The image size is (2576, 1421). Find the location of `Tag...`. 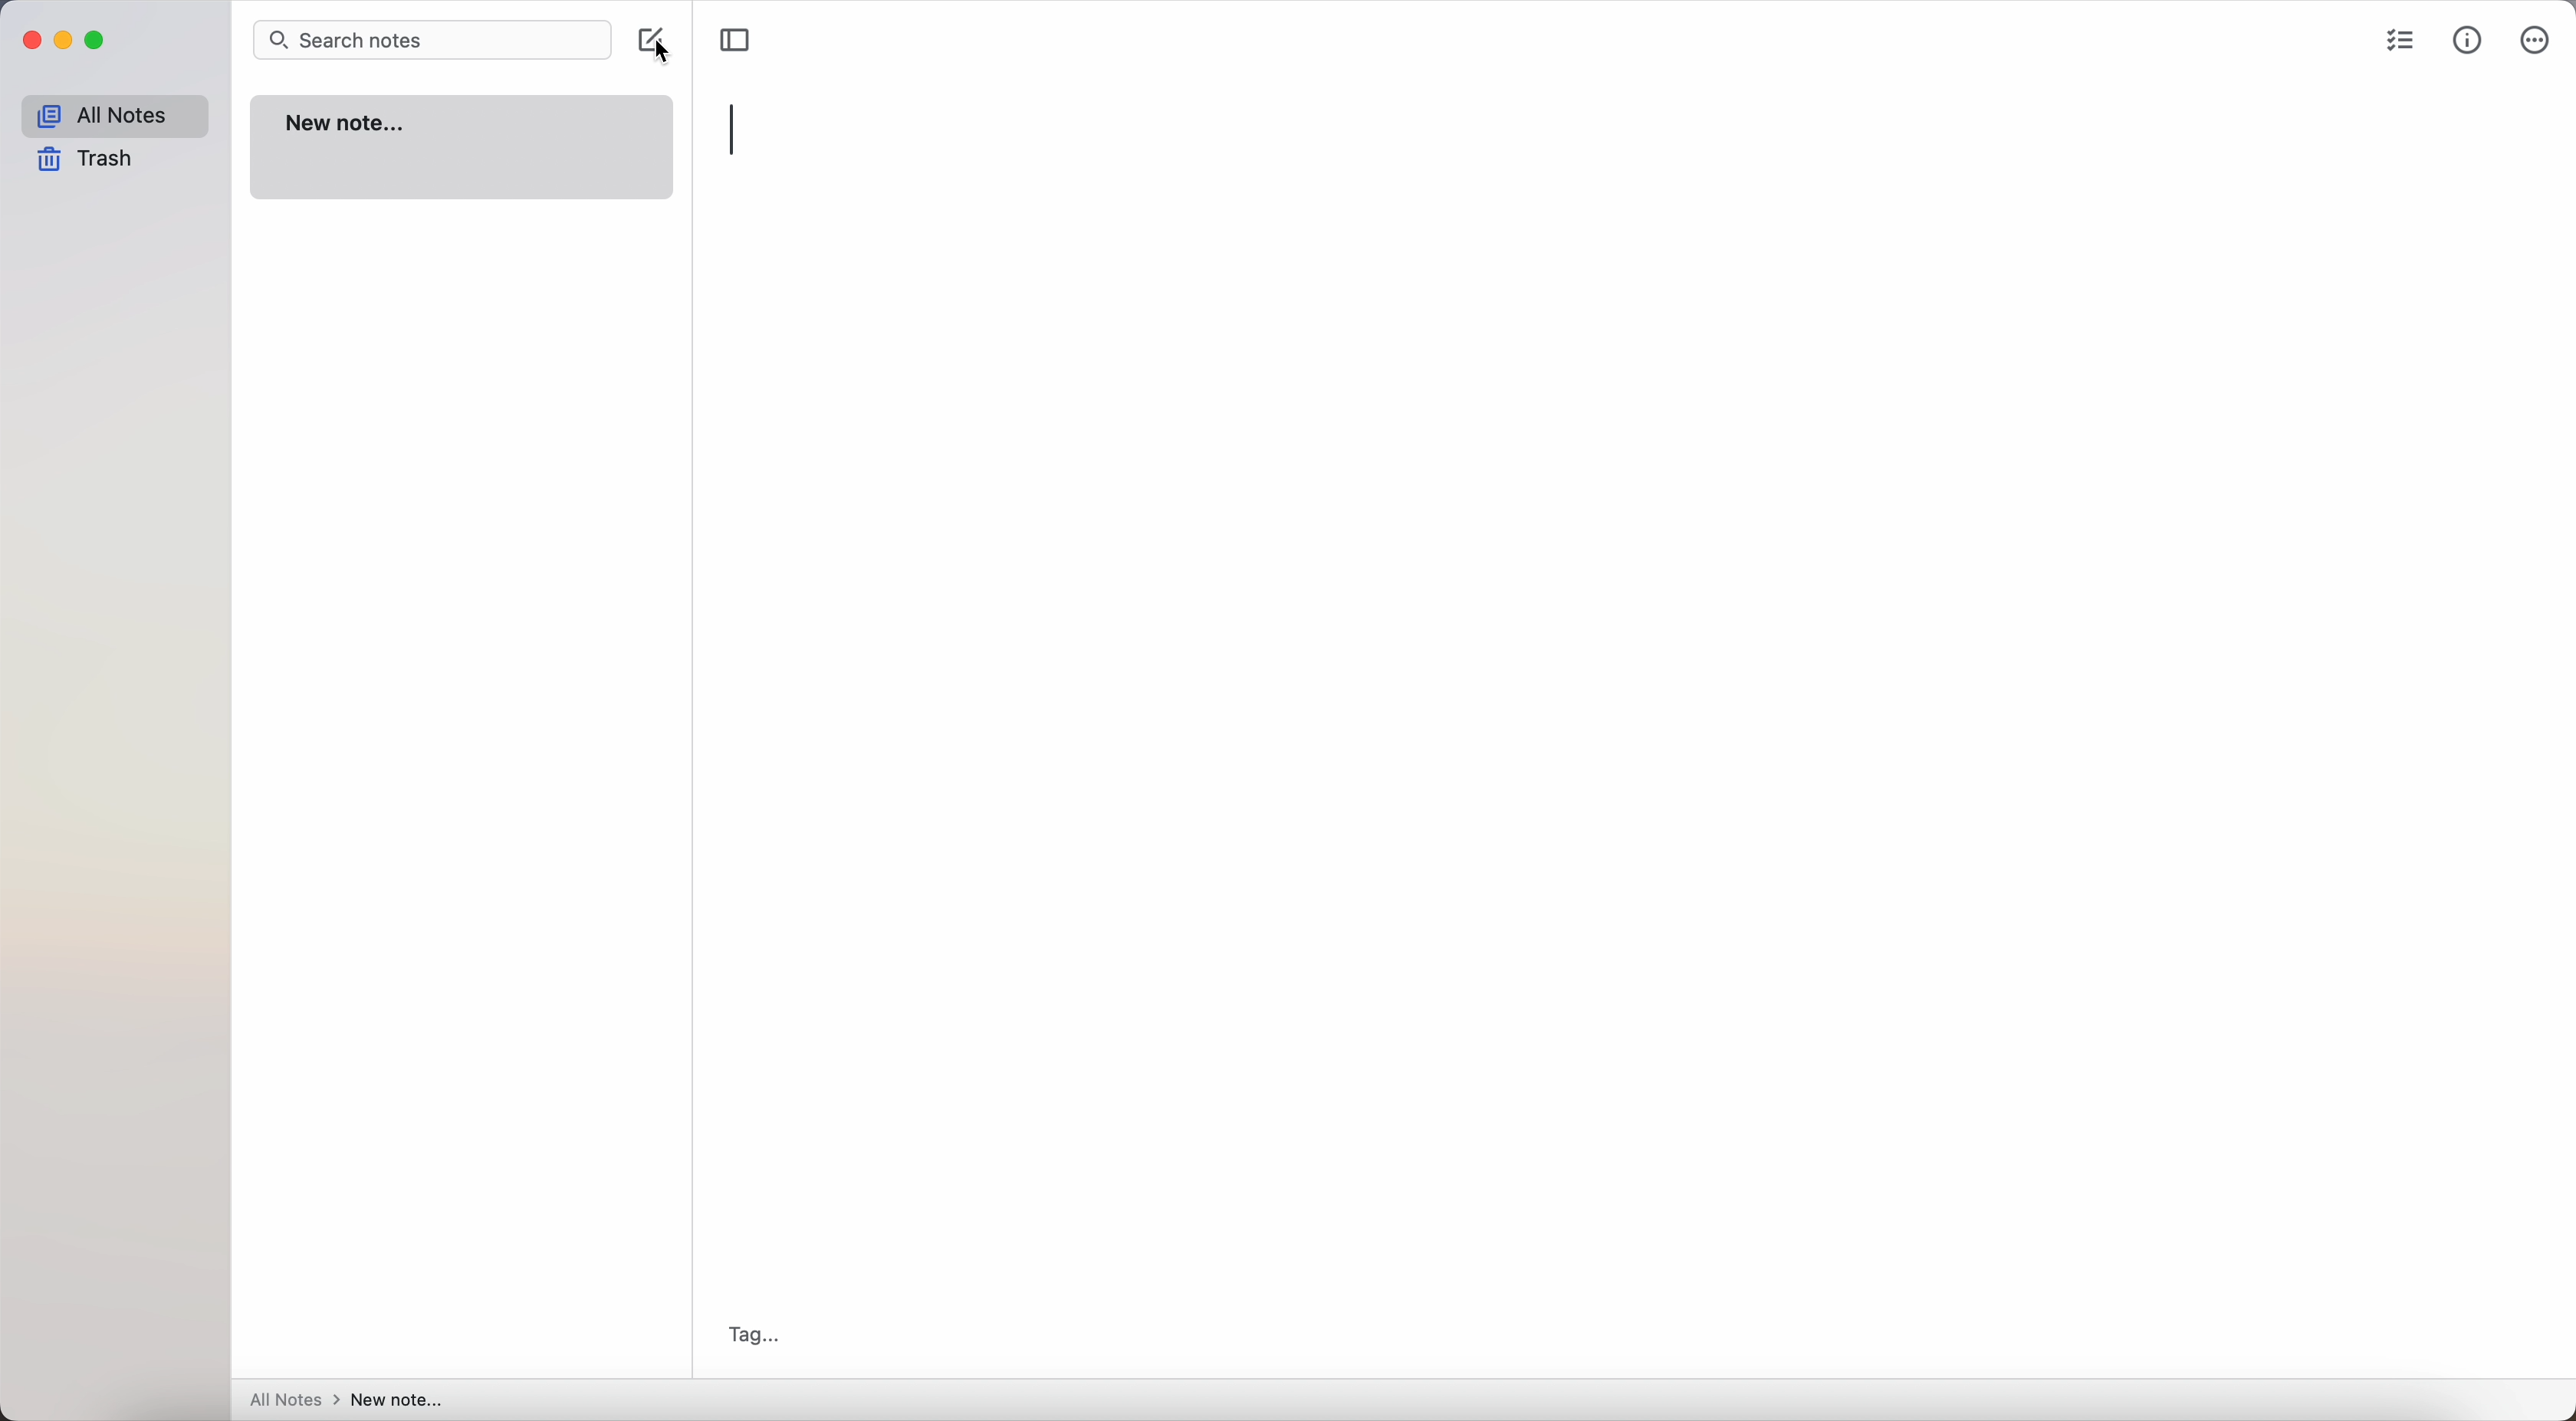

Tag... is located at coordinates (766, 1331).